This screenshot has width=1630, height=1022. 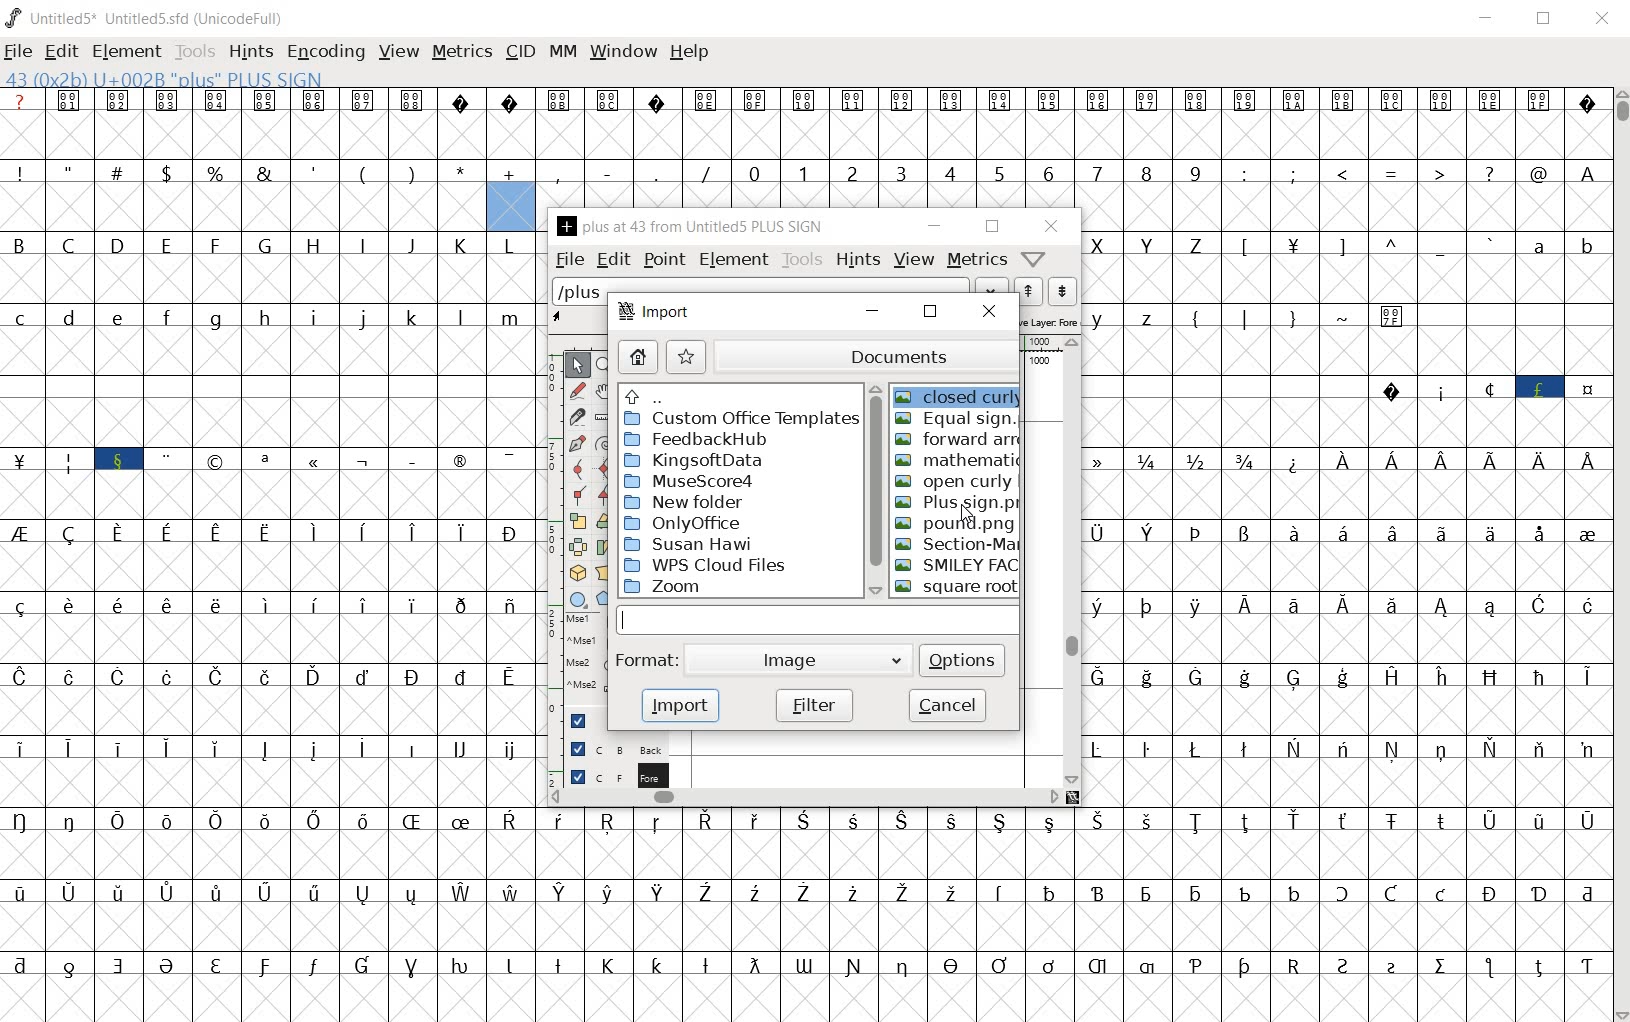 I want to click on OPEN CURLY, so click(x=959, y=483).